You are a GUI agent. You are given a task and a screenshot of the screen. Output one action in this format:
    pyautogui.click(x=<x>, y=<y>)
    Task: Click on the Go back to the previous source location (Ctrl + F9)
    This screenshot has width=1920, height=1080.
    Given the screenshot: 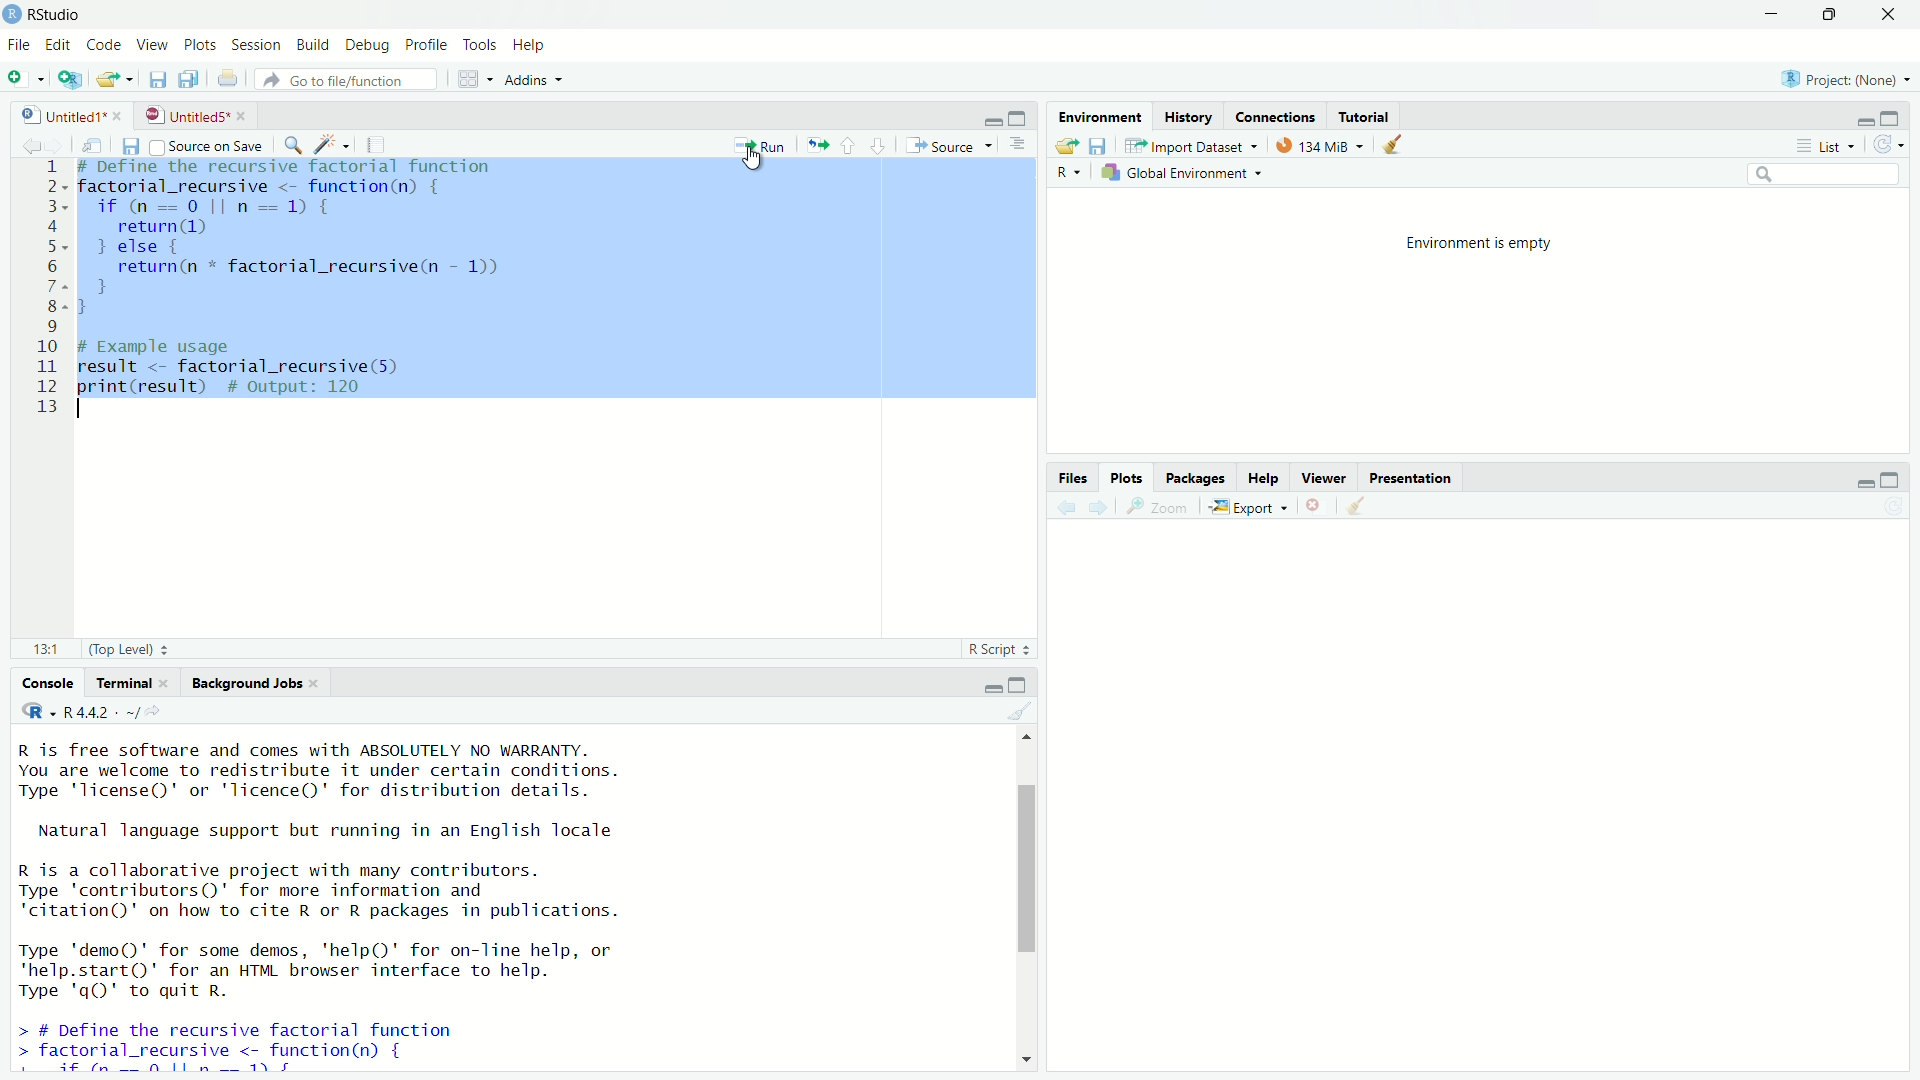 What is the action you would take?
    pyautogui.click(x=29, y=143)
    